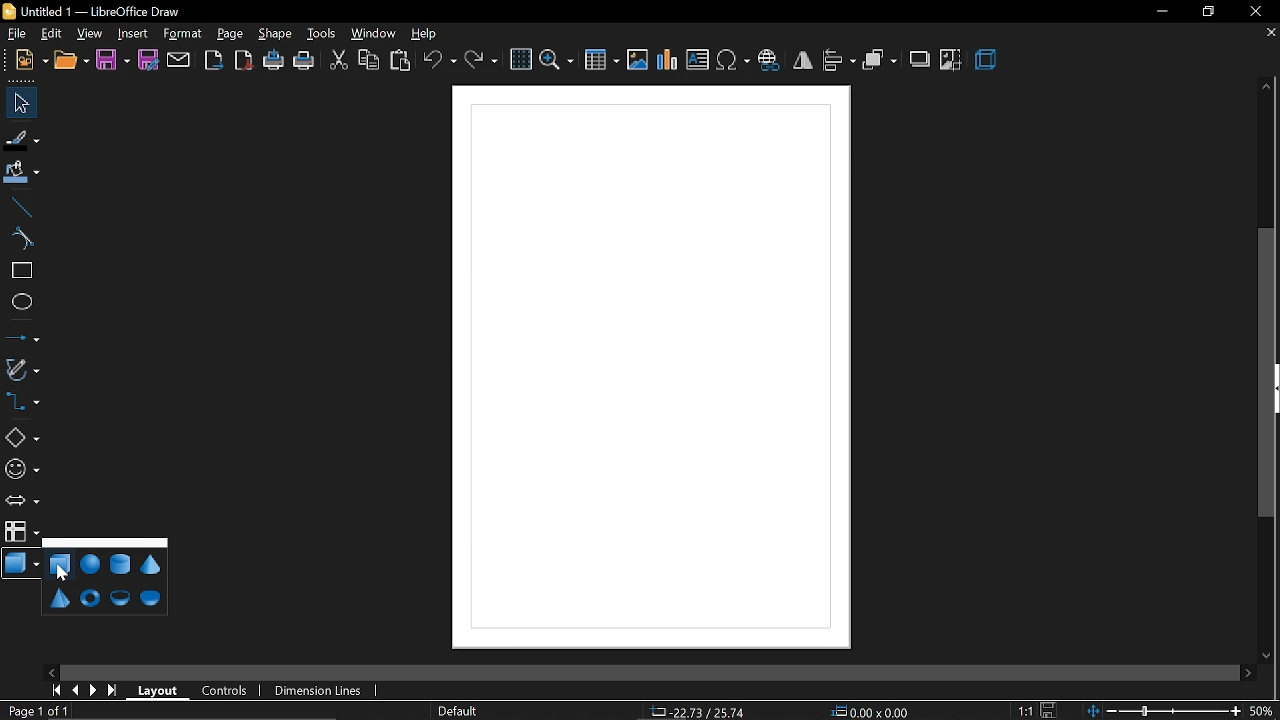 The width and height of the screenshot is (1280, 720). Describe the element at coordinates (90, 600) in the screenshot. I see `torus` at that location.